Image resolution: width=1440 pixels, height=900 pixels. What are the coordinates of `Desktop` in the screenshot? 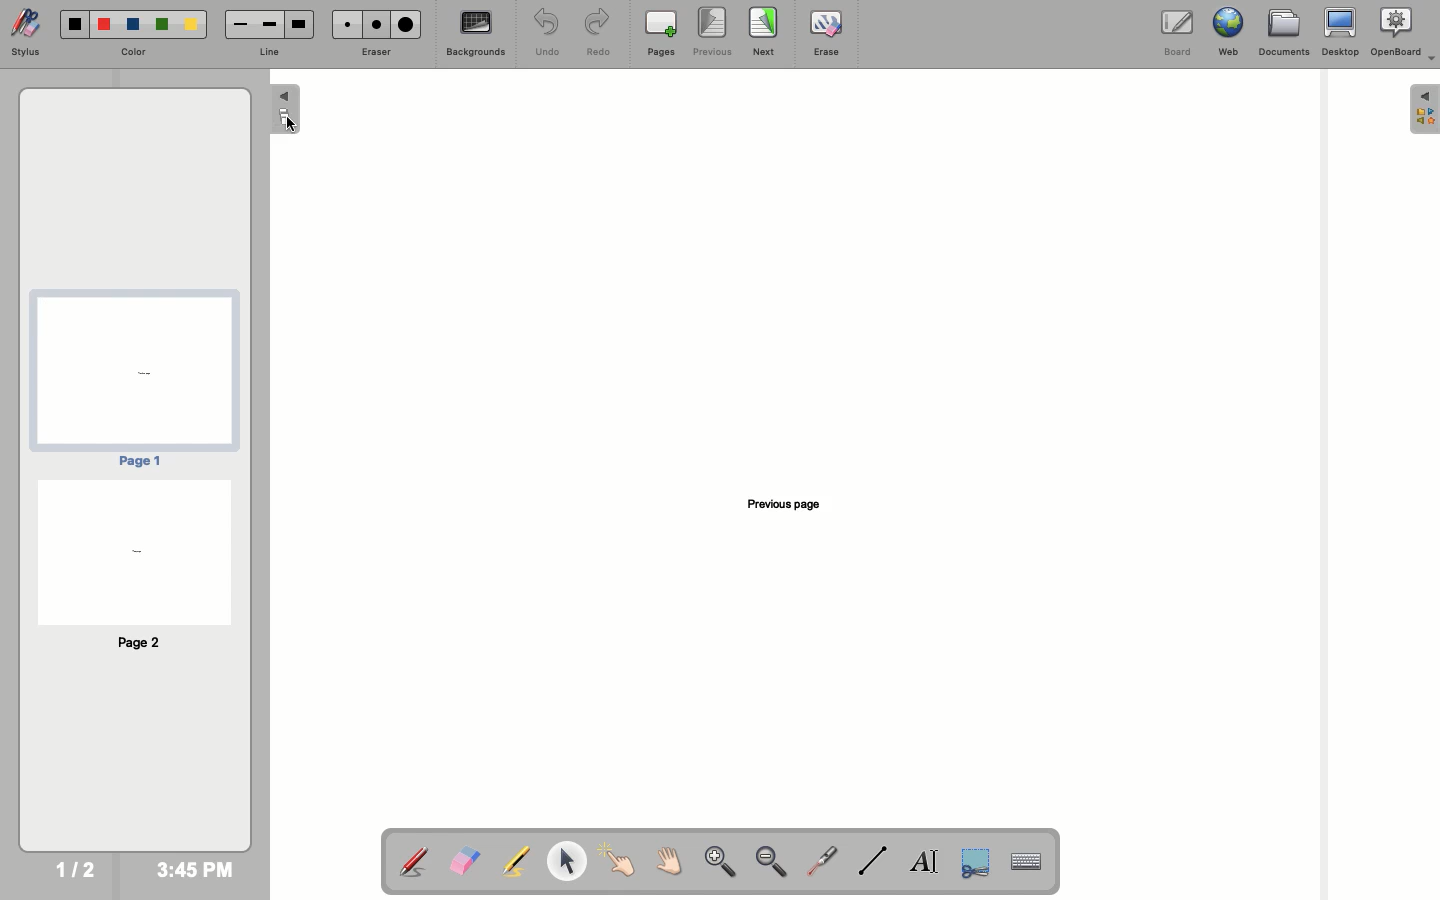 It's located at (1341, 32).